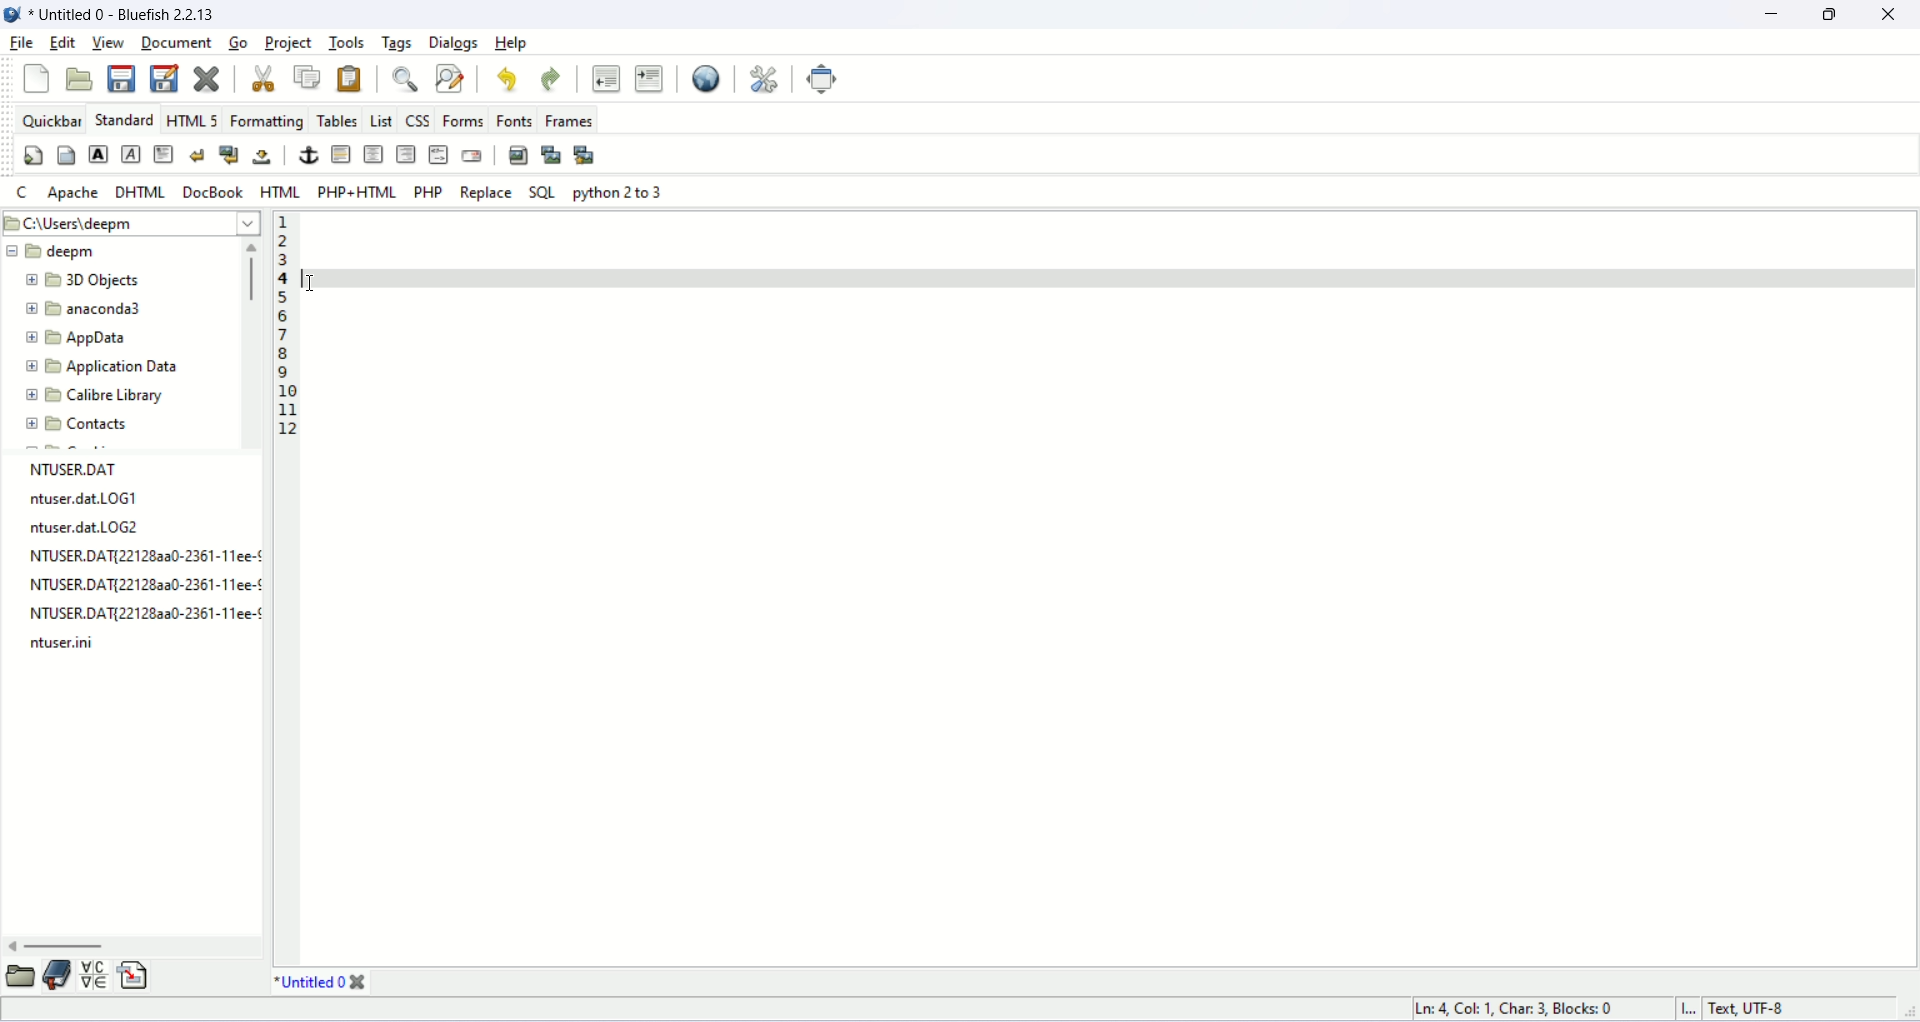  I want to click on preferences, so click(766, 80).